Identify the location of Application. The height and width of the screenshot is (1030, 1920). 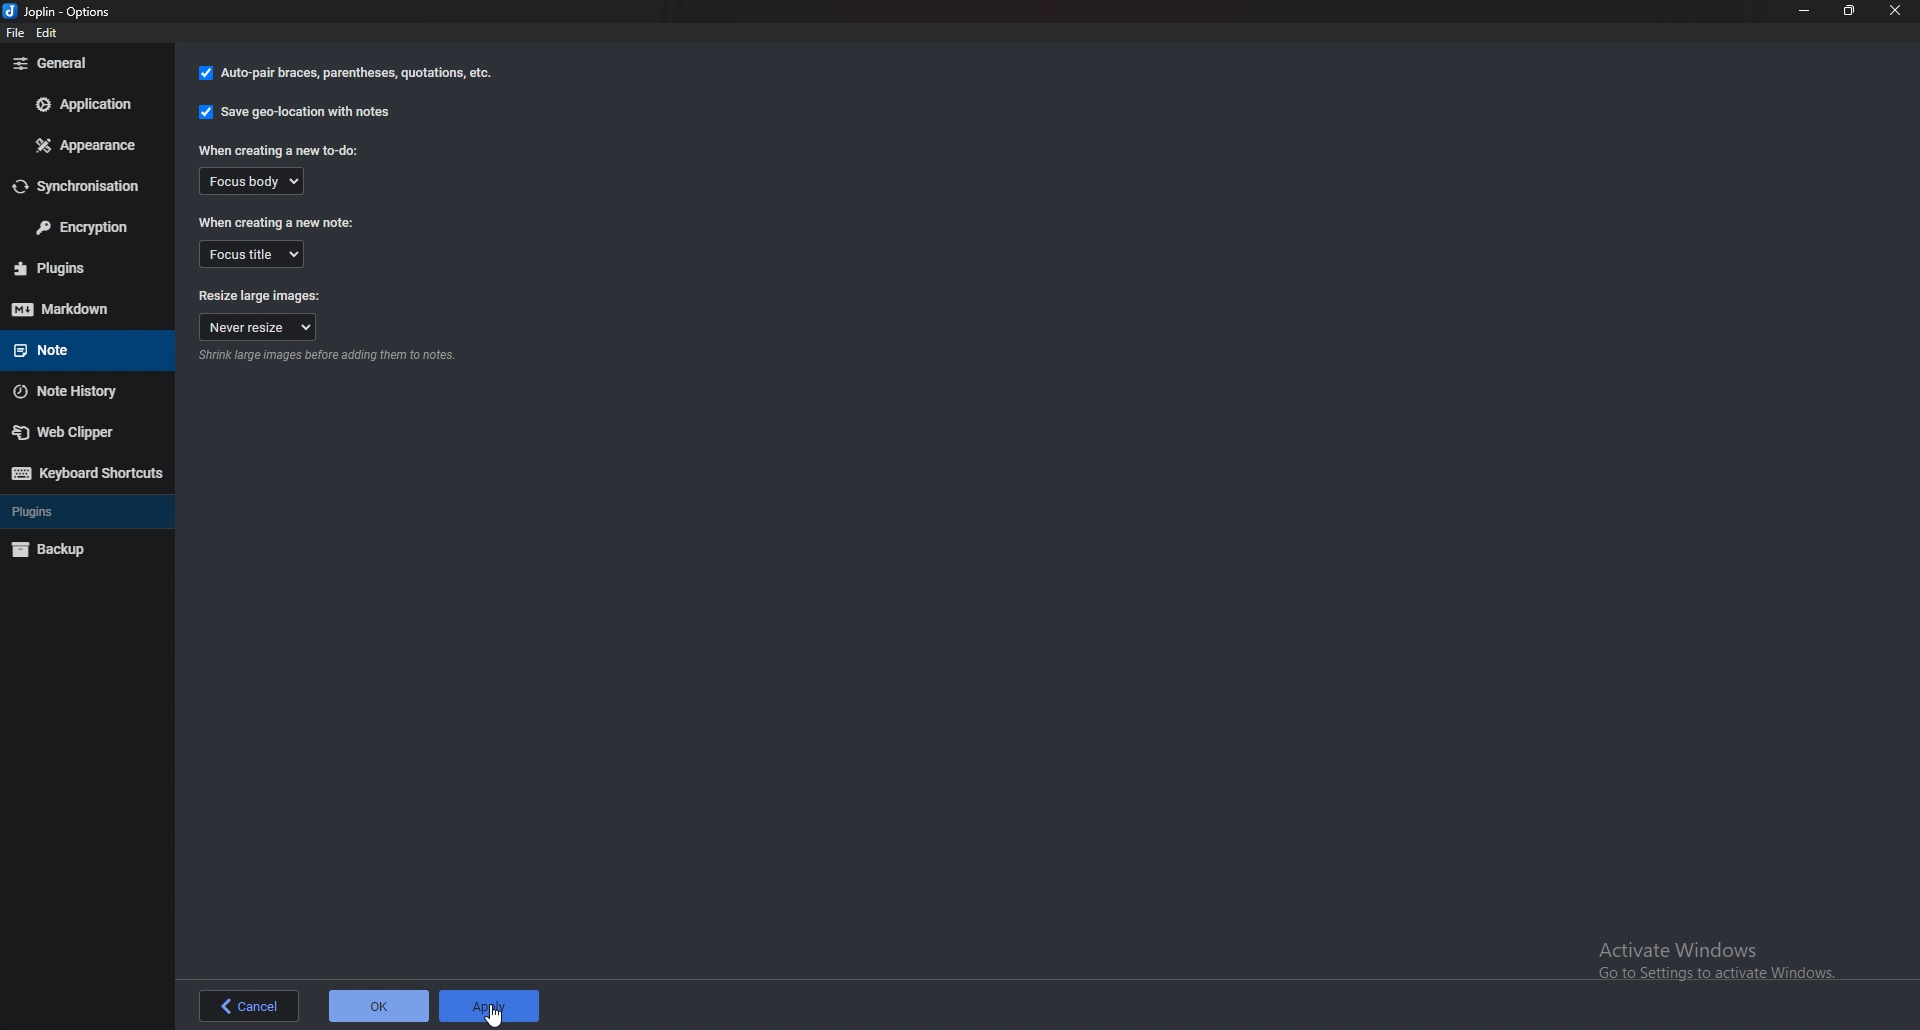
(84, 104).